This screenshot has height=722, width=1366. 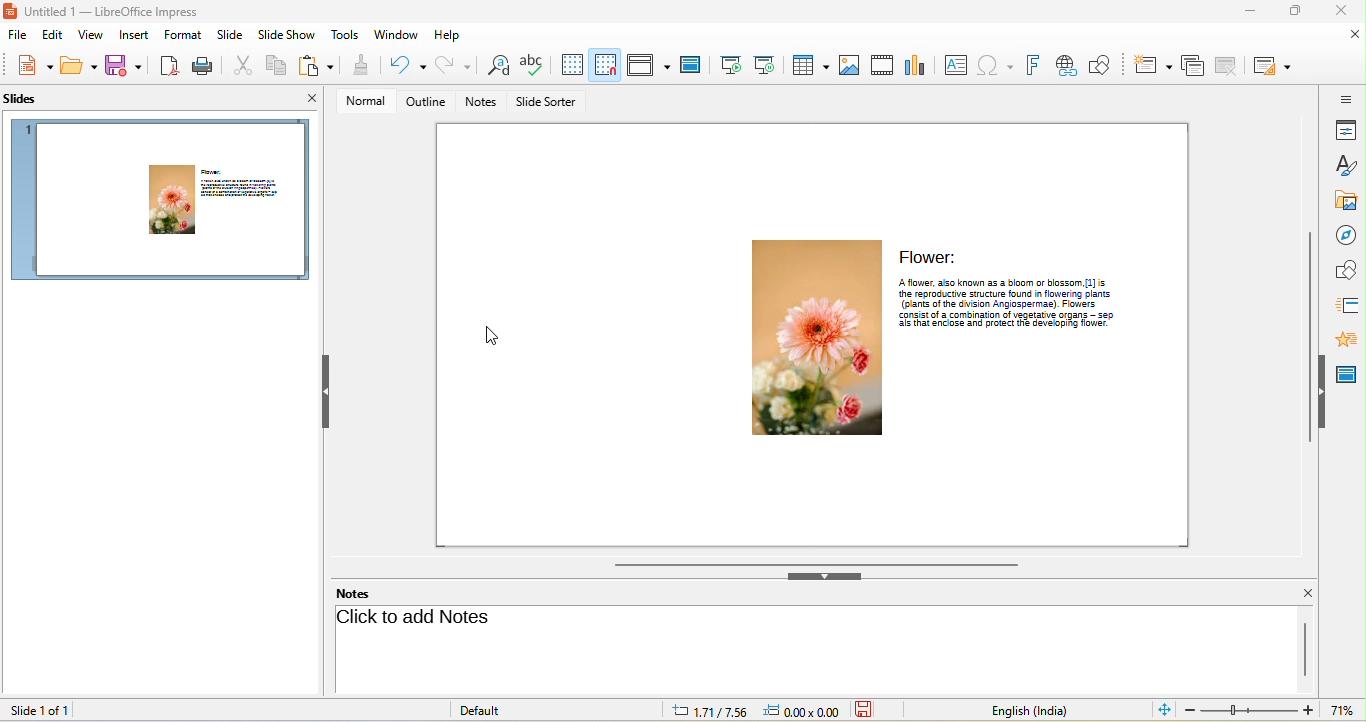 I want to click on clone formatting, so click(x=356, y=66).